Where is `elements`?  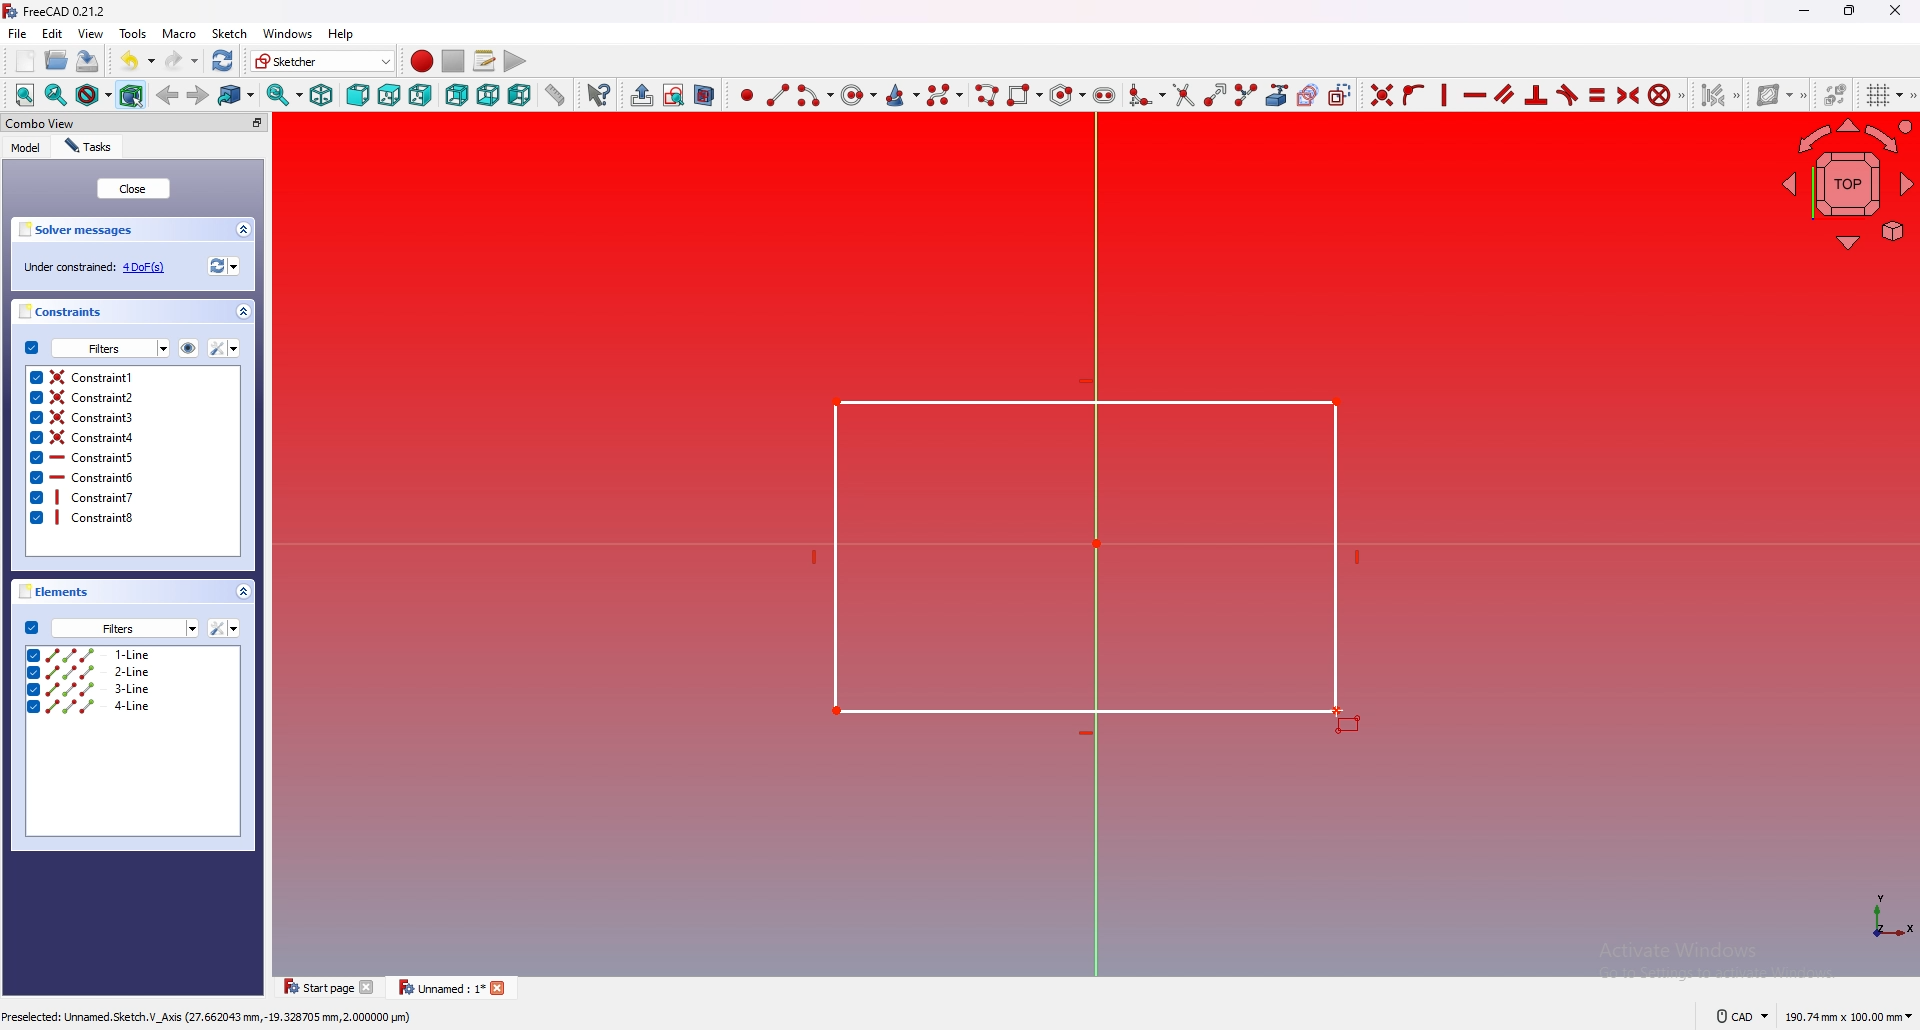
elements is located at coordinates (50, 591).